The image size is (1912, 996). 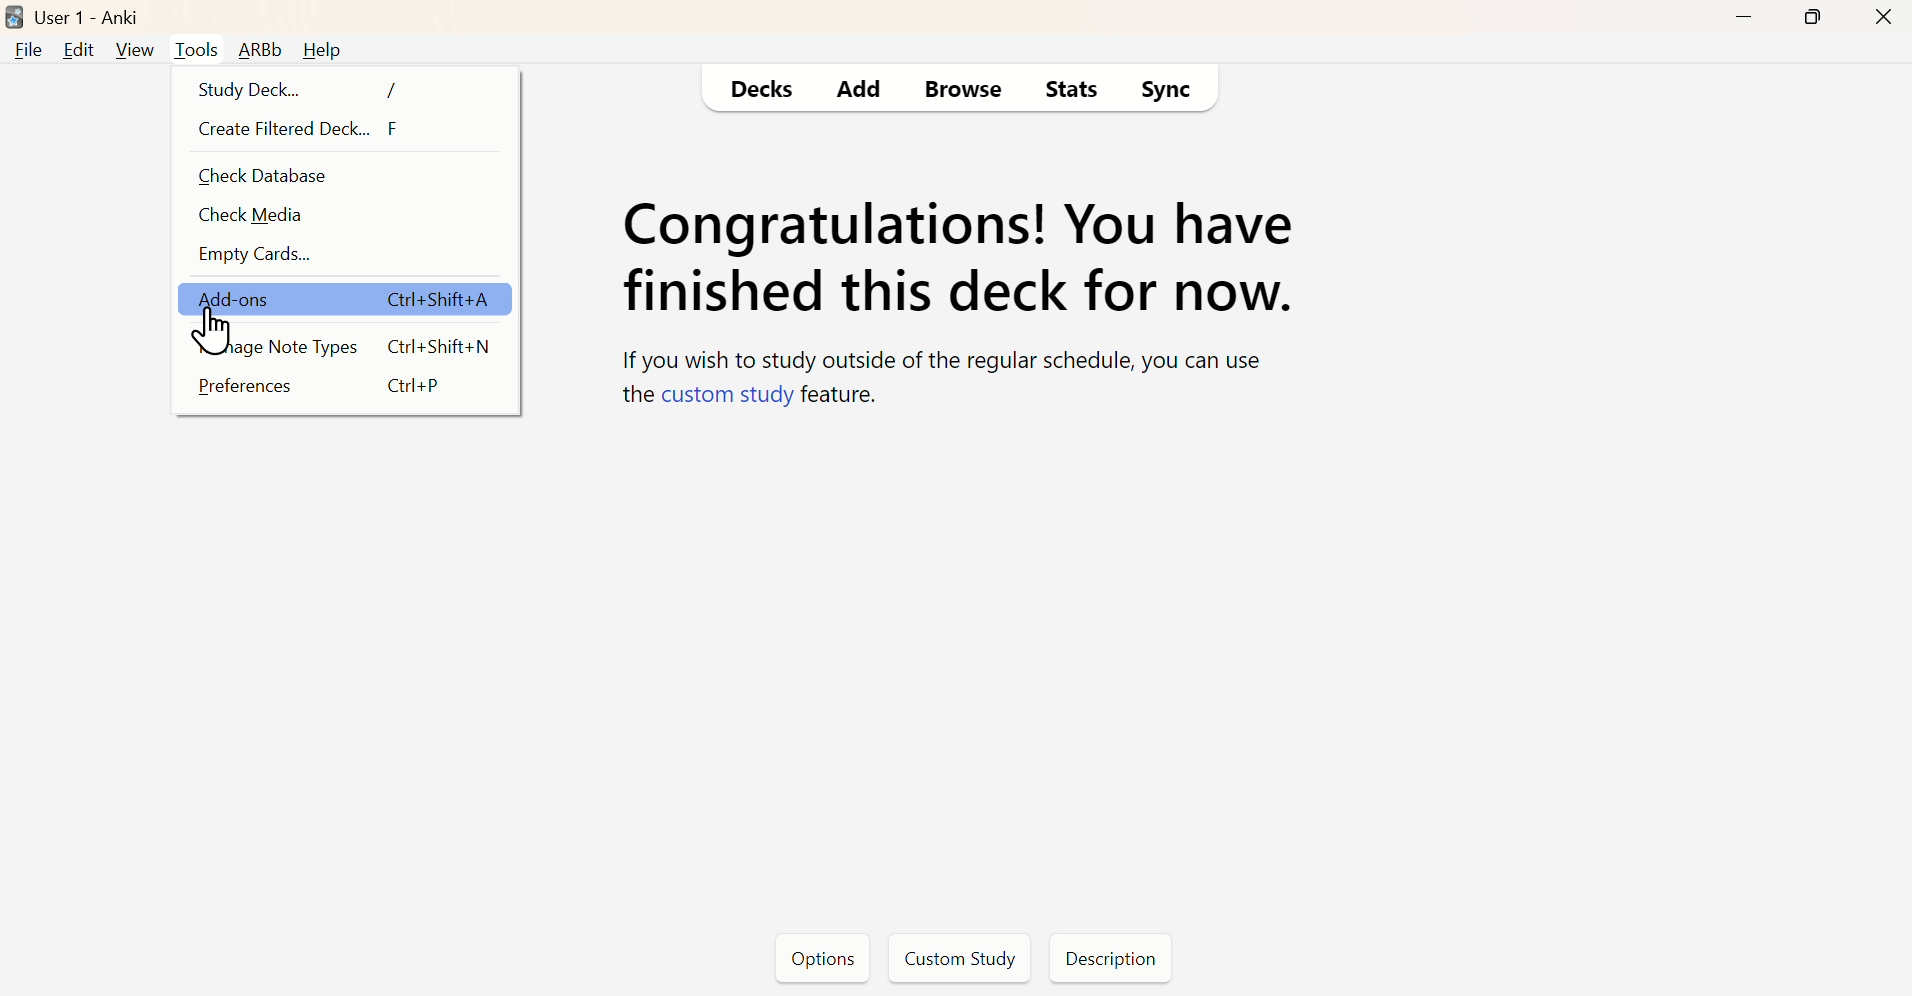 What do you see at coordinates (257, 255) in the screenshot?
I see `Empty Cards...` at bounding box center [257, 255].